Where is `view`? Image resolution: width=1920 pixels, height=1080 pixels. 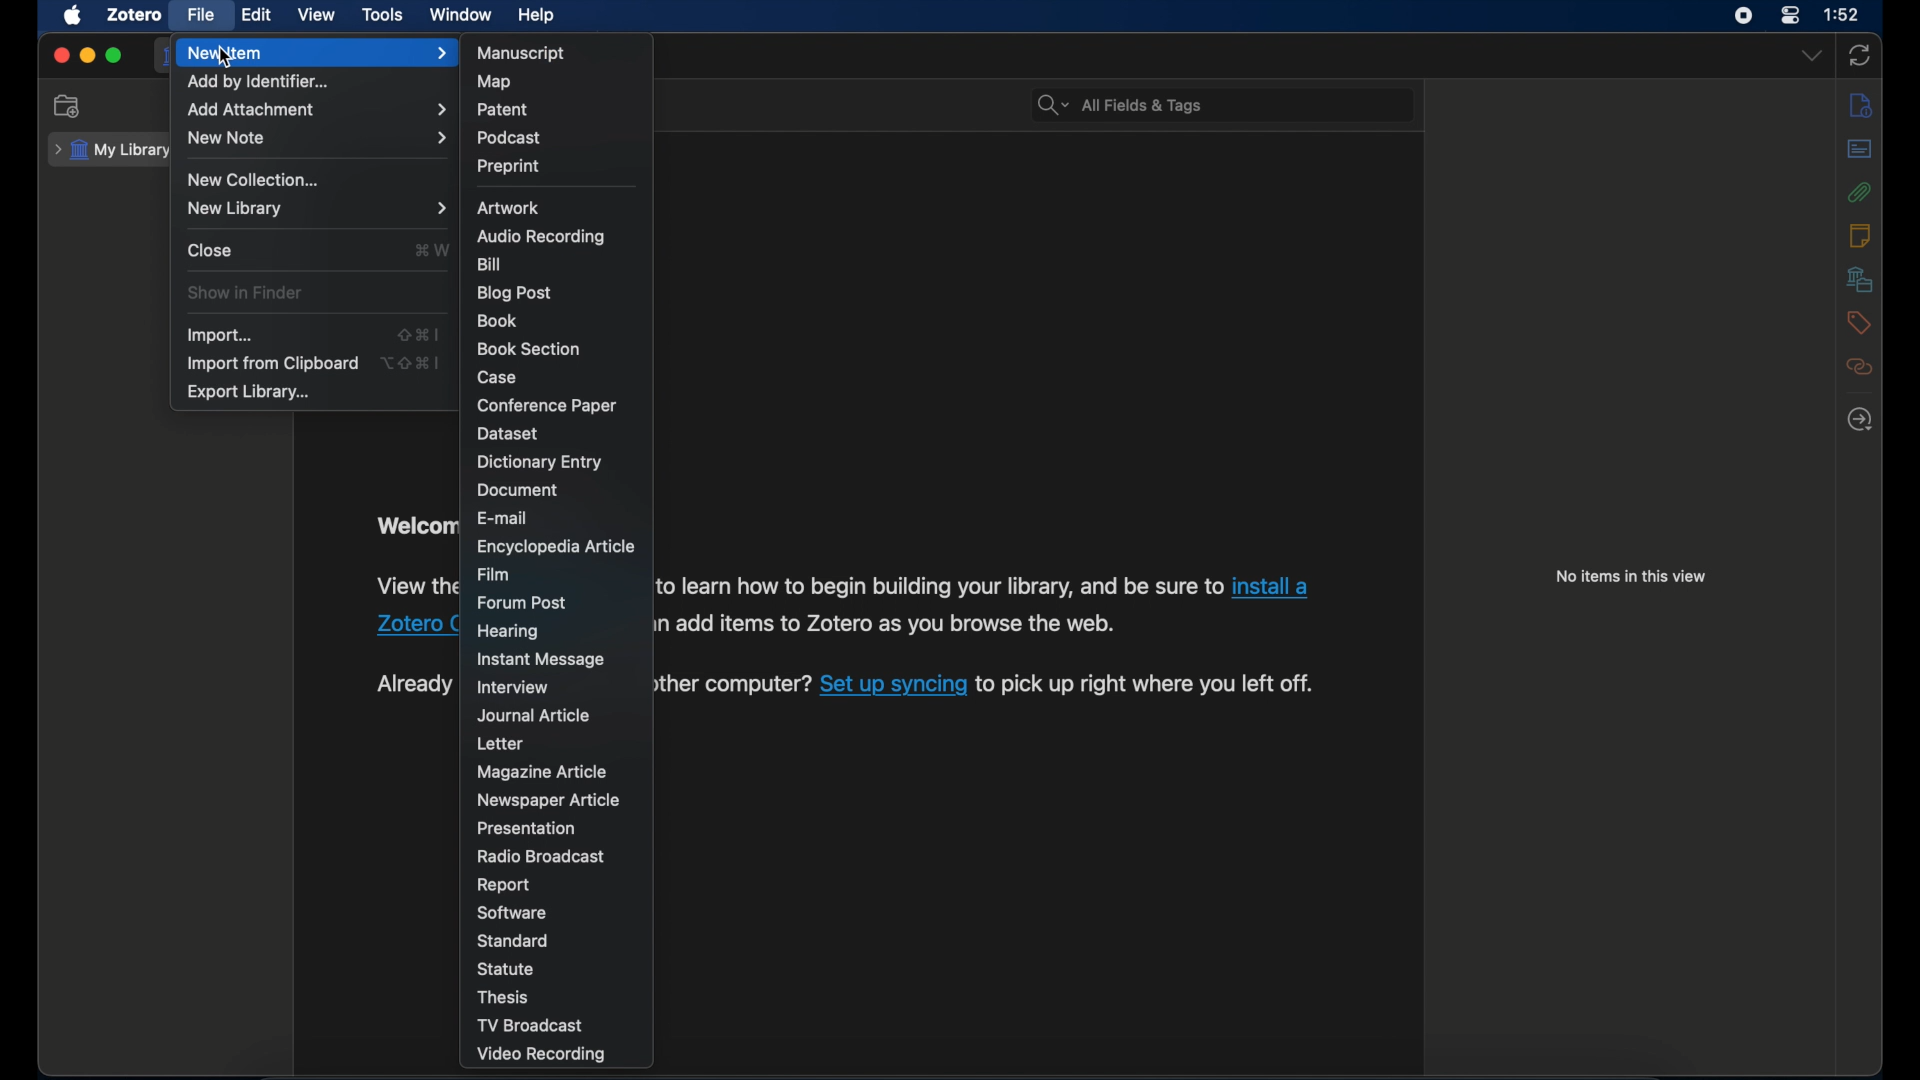
view is located at coordinates (317, 14).